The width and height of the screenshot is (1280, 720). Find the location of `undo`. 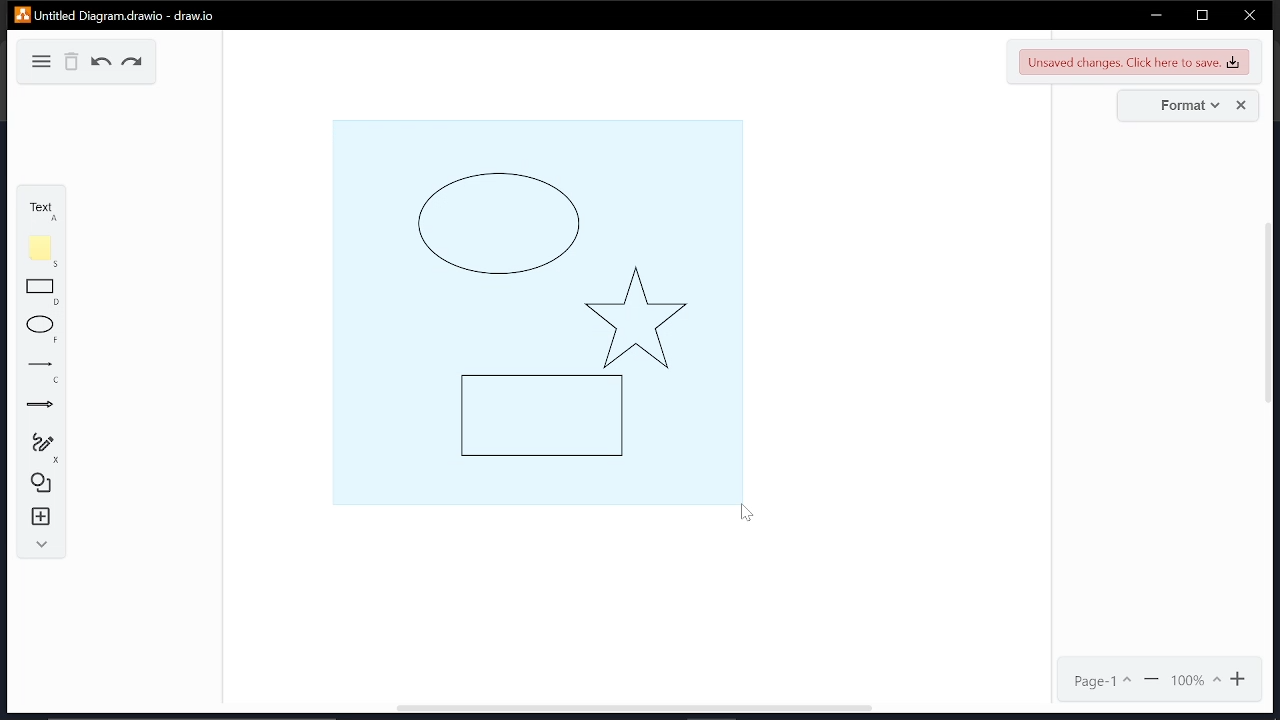

undo is located at coordinates (102, 63).